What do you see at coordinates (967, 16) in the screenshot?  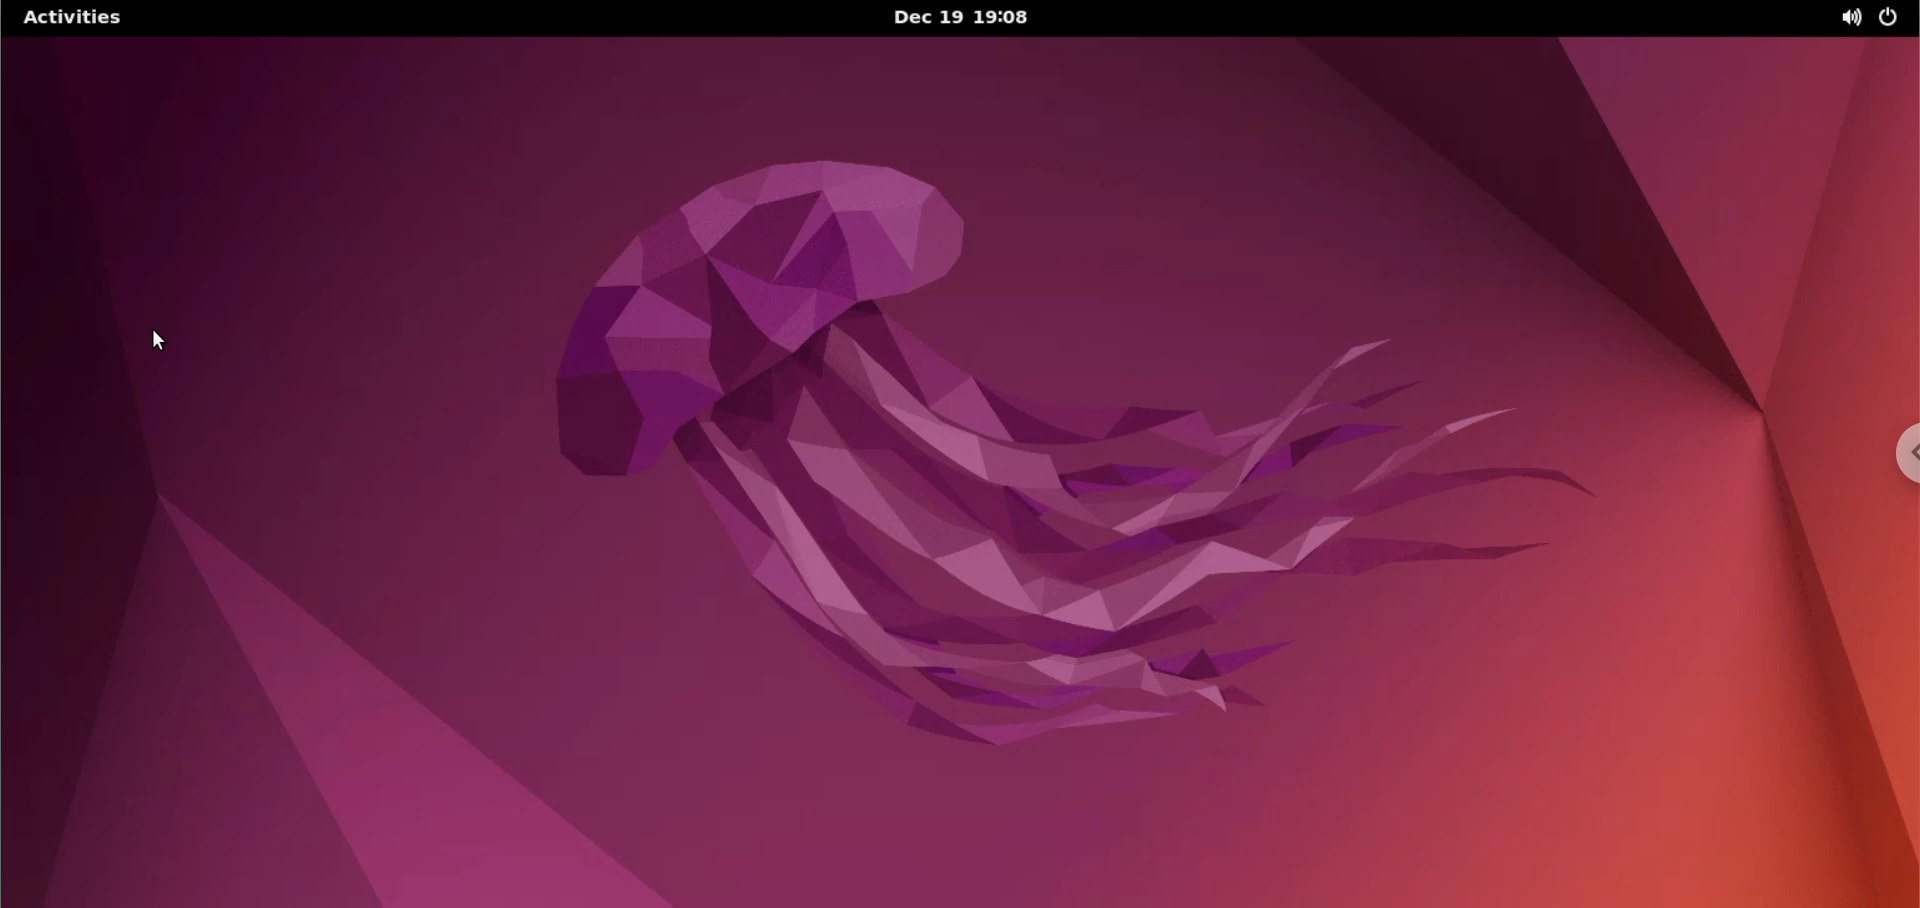 I see `Dec 19 19:08` at bounding box center [967, 16].